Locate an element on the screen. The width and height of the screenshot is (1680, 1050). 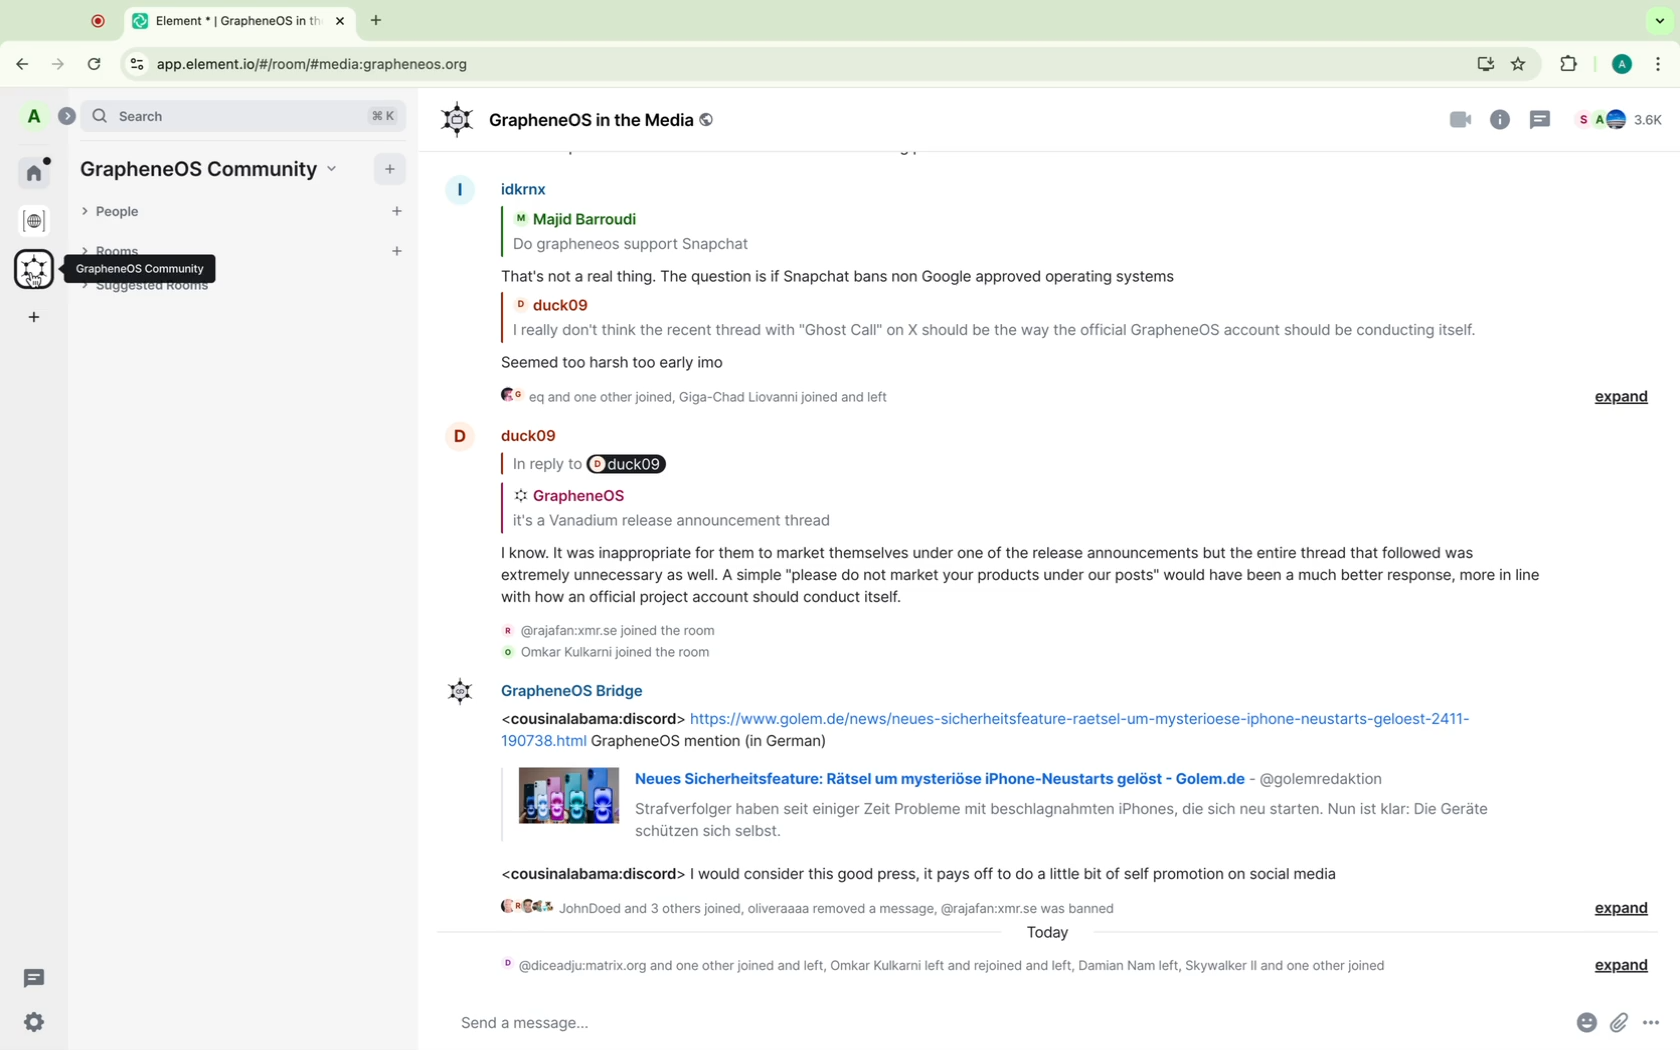
@rajafan:xmr.se joined the room Omar kulkarni joined the room is located at coordinates (614, 640).